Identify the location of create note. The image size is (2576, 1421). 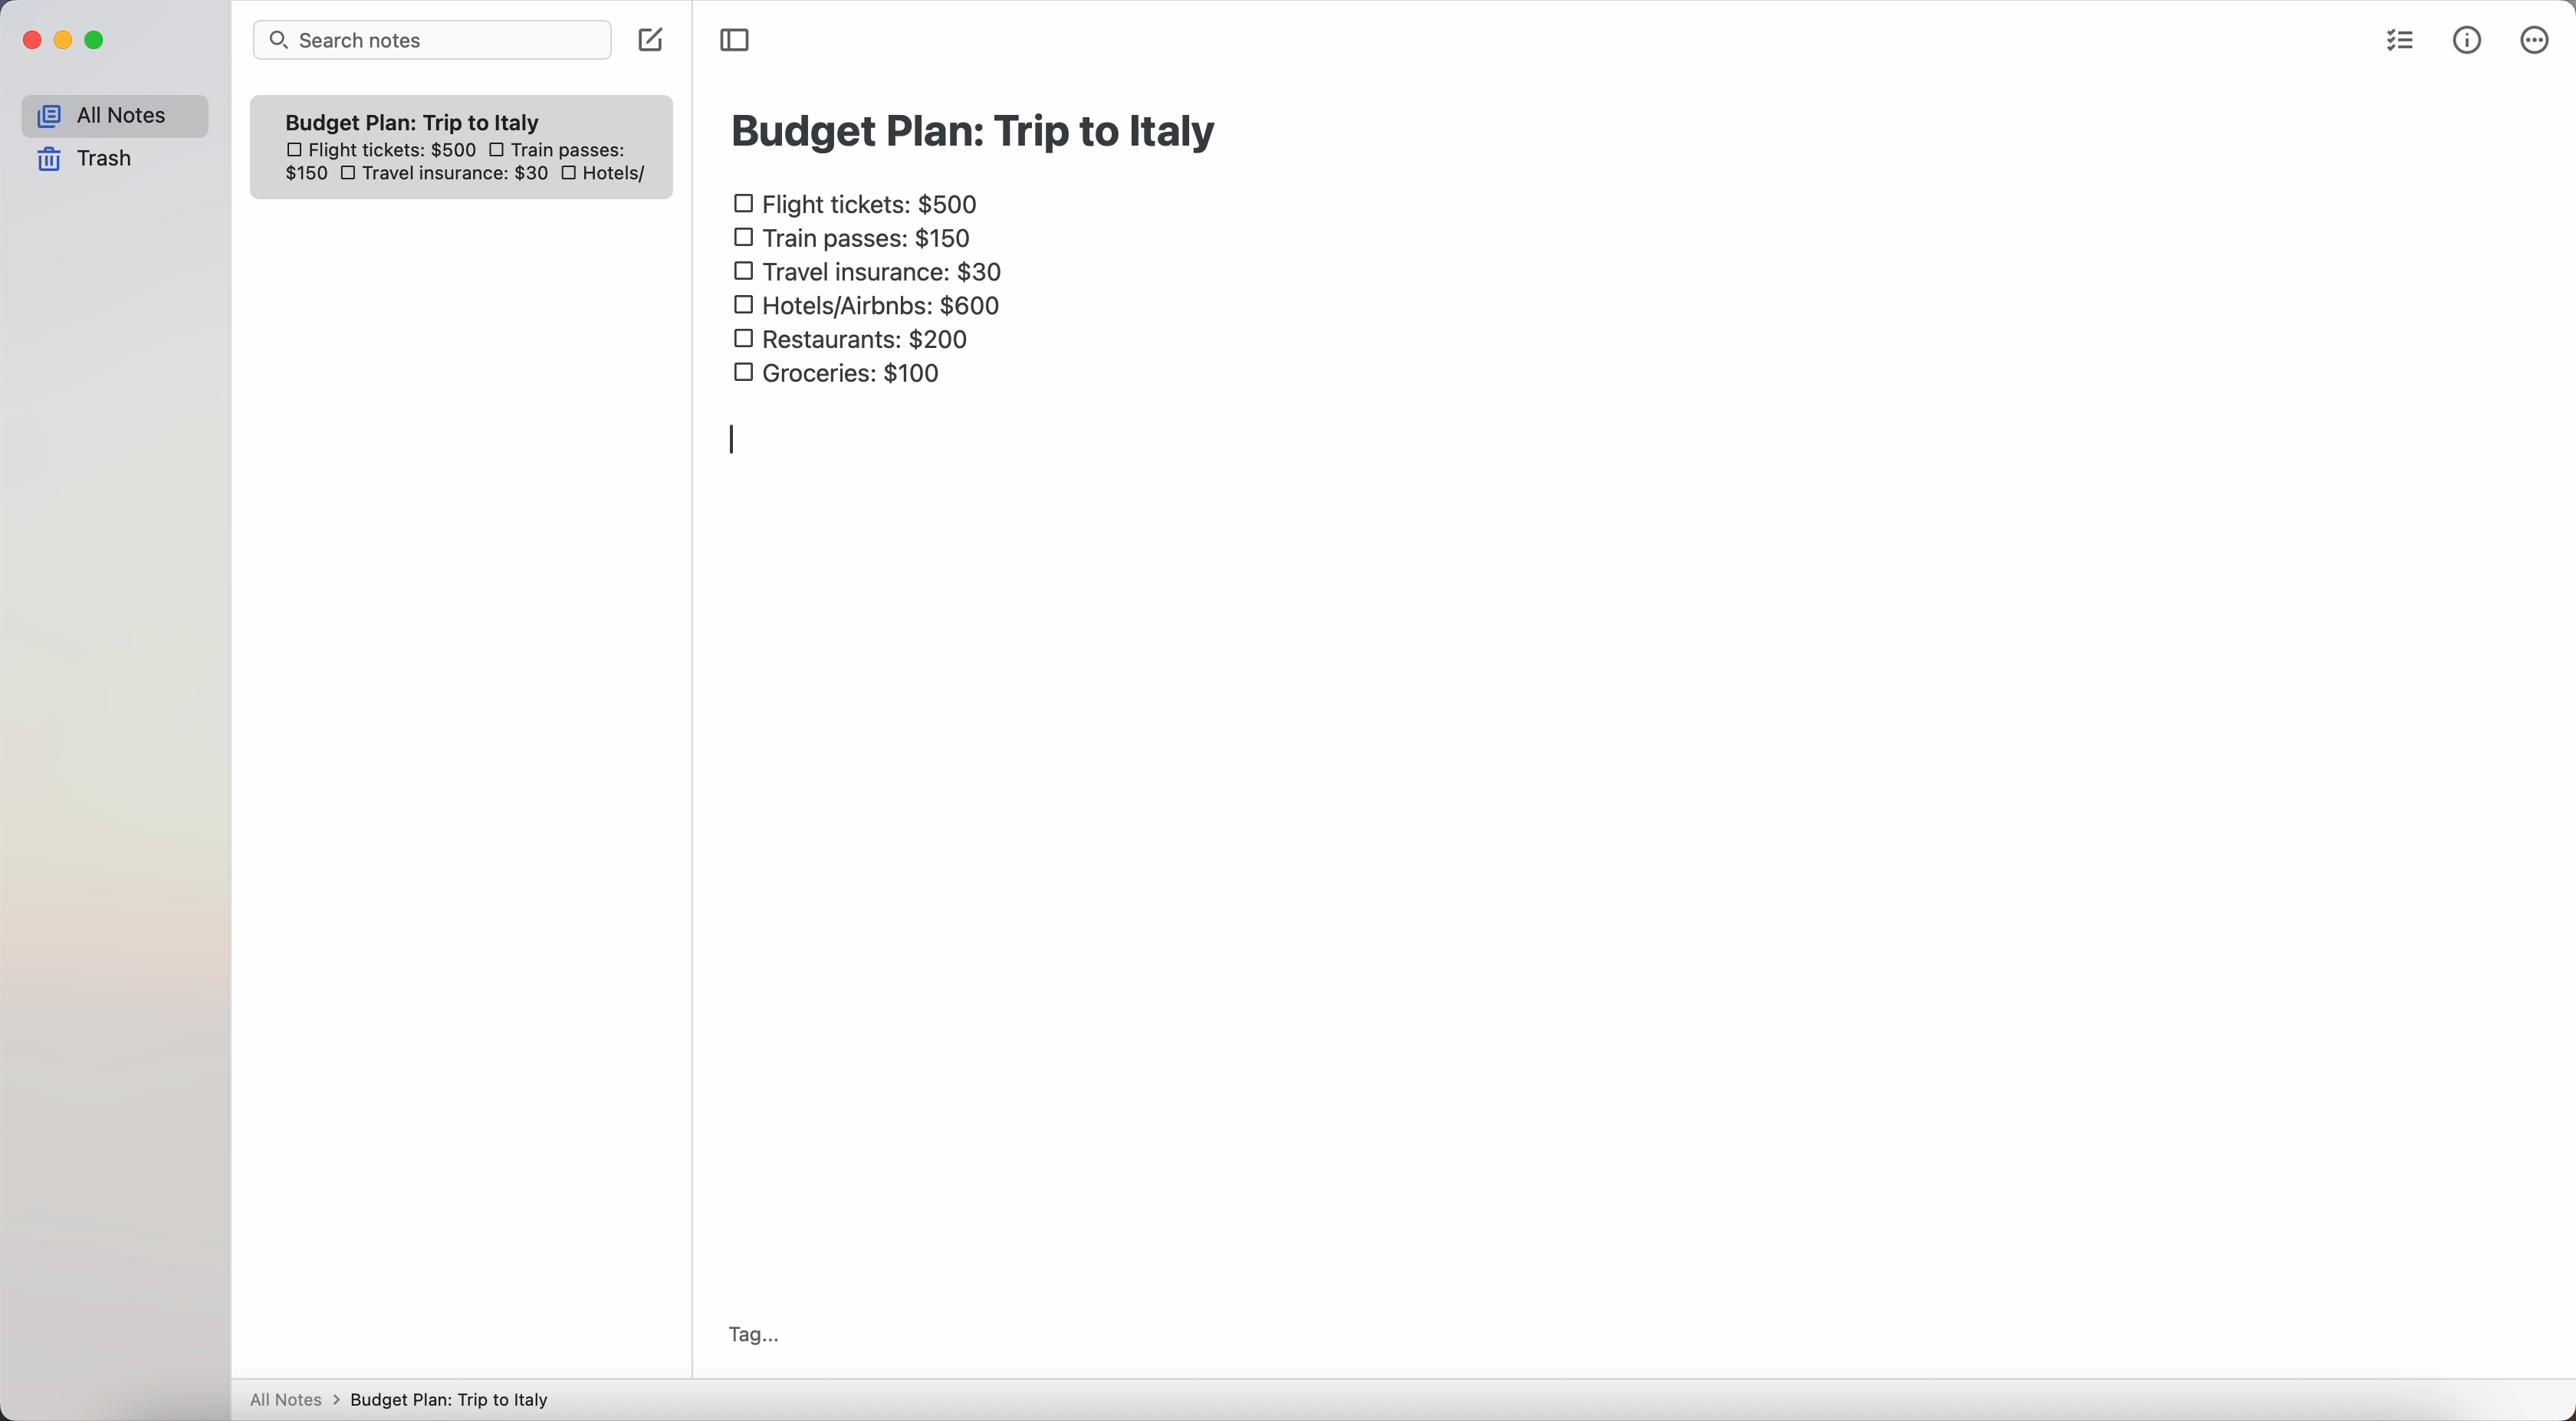
(649, 42).